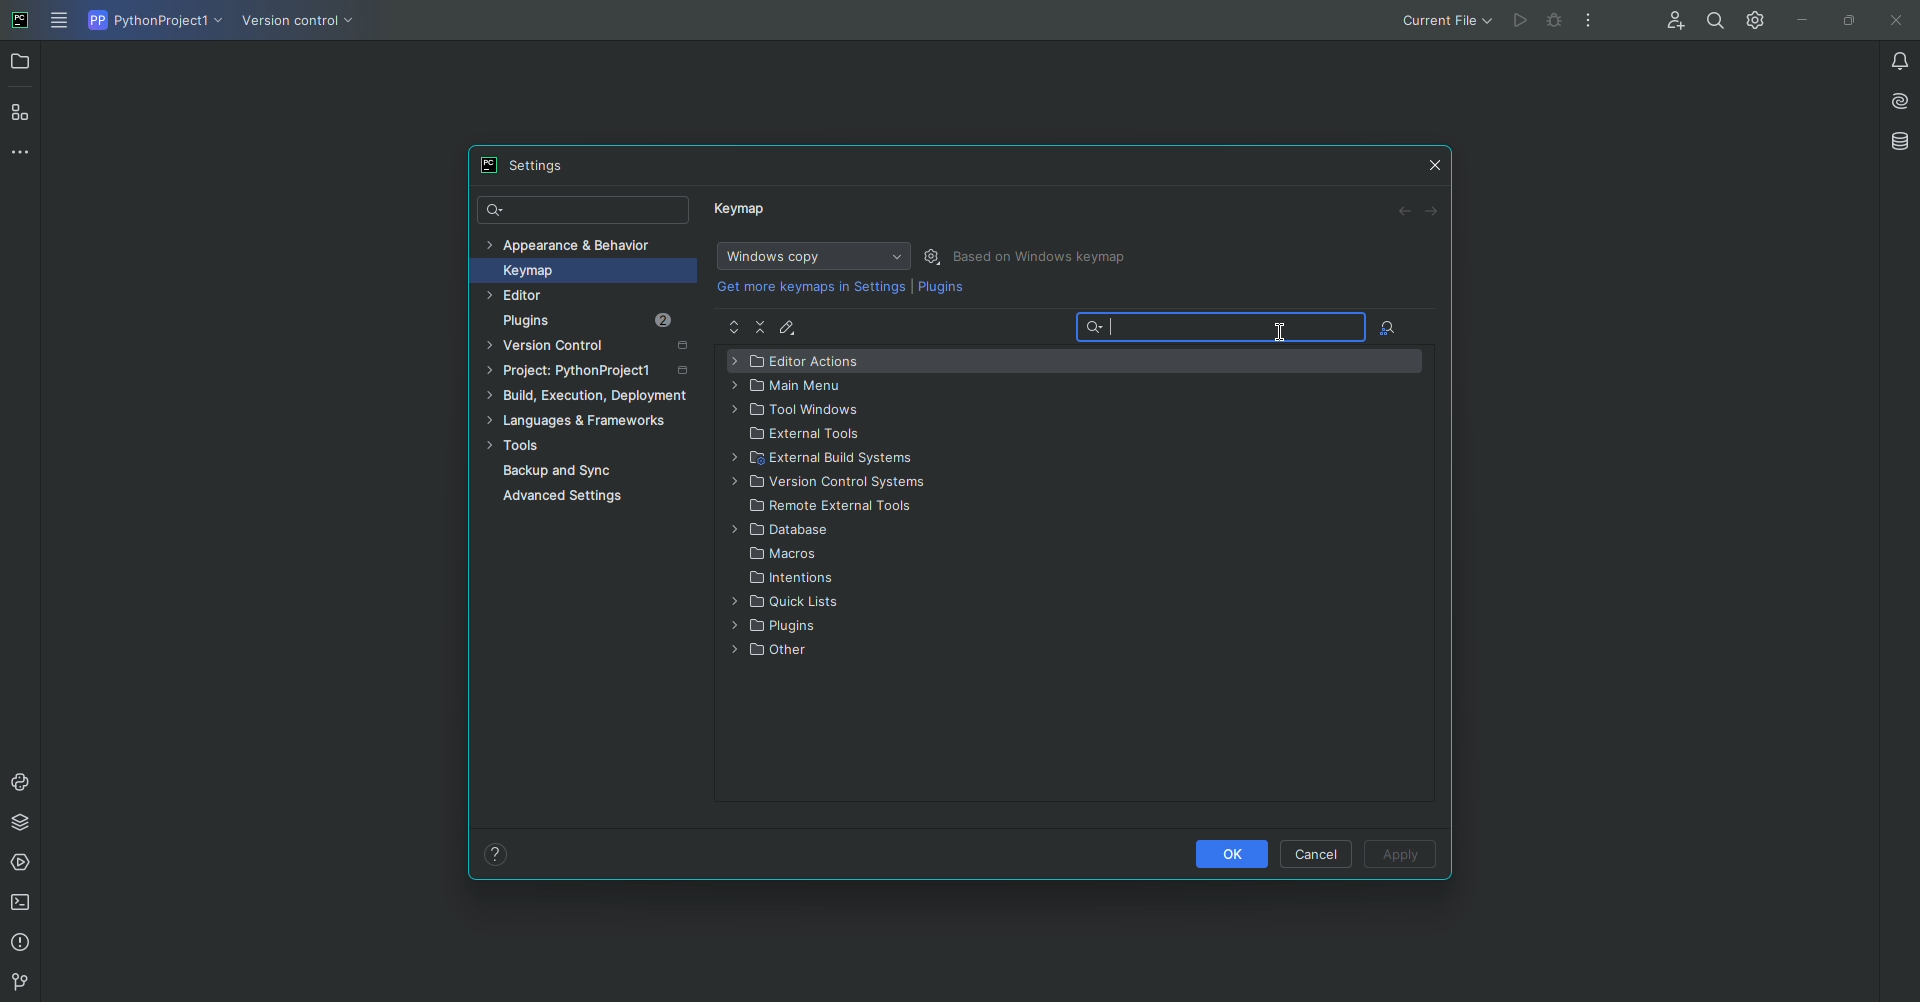  What do you see at coordinates (17, 983) in the screenshot?
I see `version Control` at bounding box center [17, 983].